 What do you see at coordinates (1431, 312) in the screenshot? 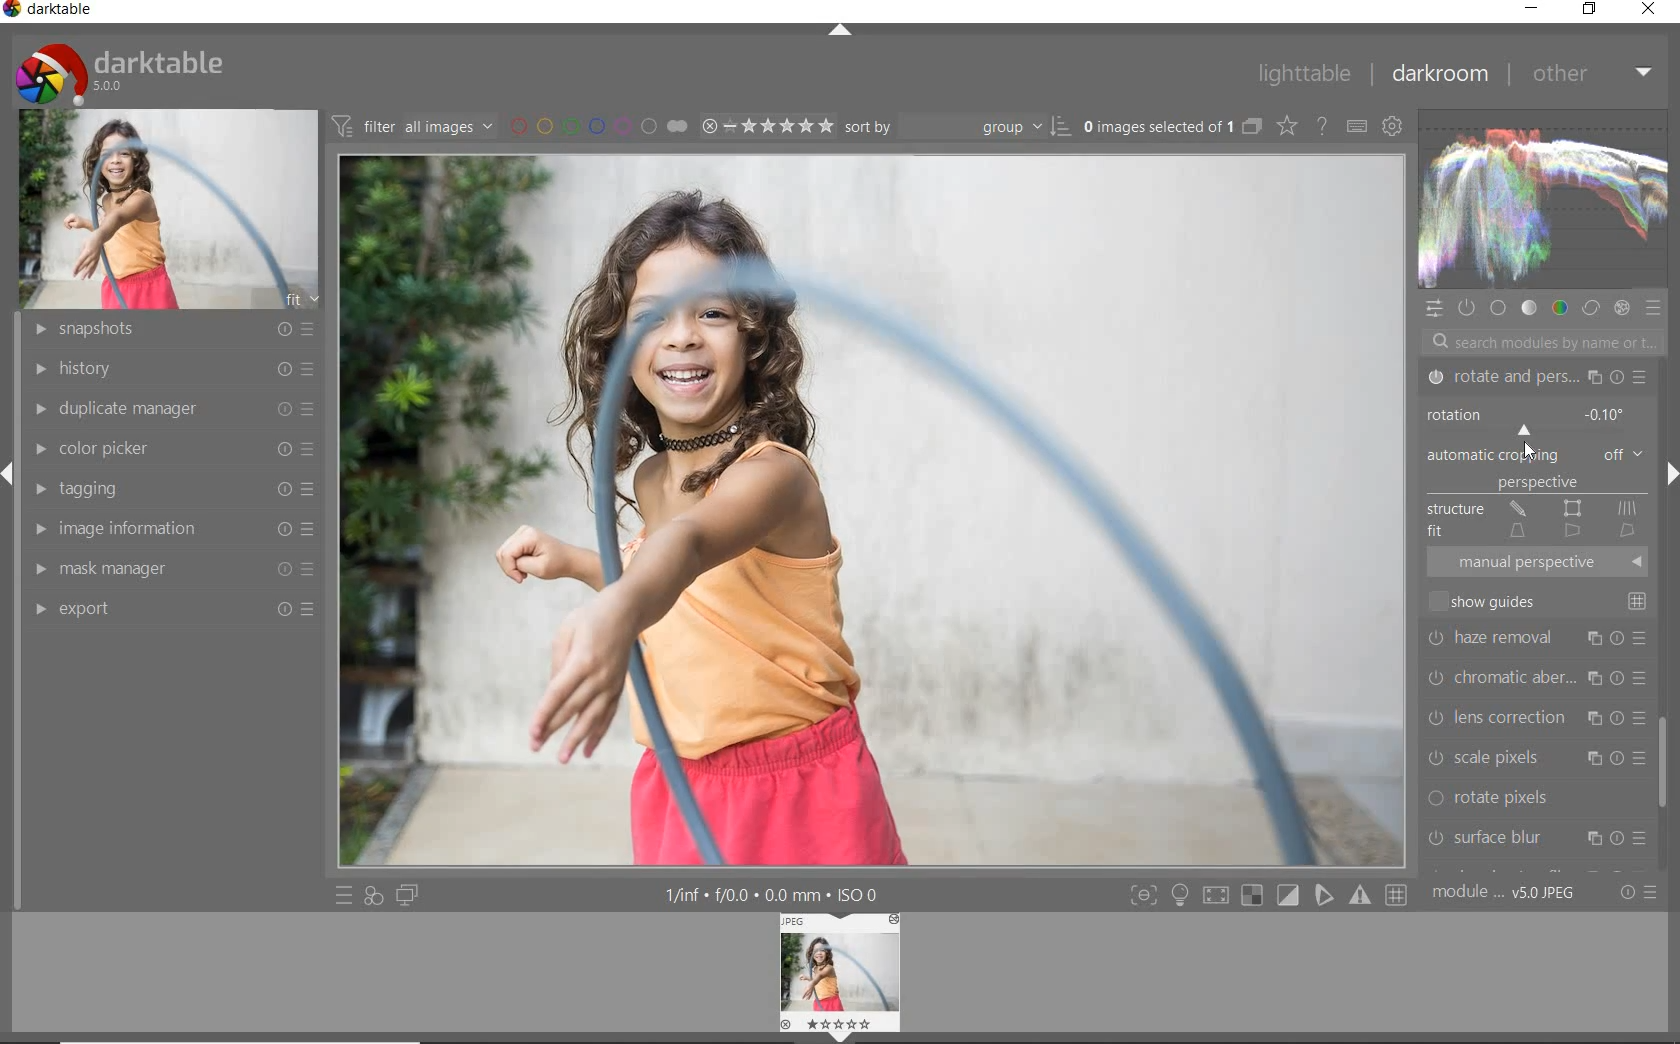
I see `quick access panel` at bounding box center [1431, 312].